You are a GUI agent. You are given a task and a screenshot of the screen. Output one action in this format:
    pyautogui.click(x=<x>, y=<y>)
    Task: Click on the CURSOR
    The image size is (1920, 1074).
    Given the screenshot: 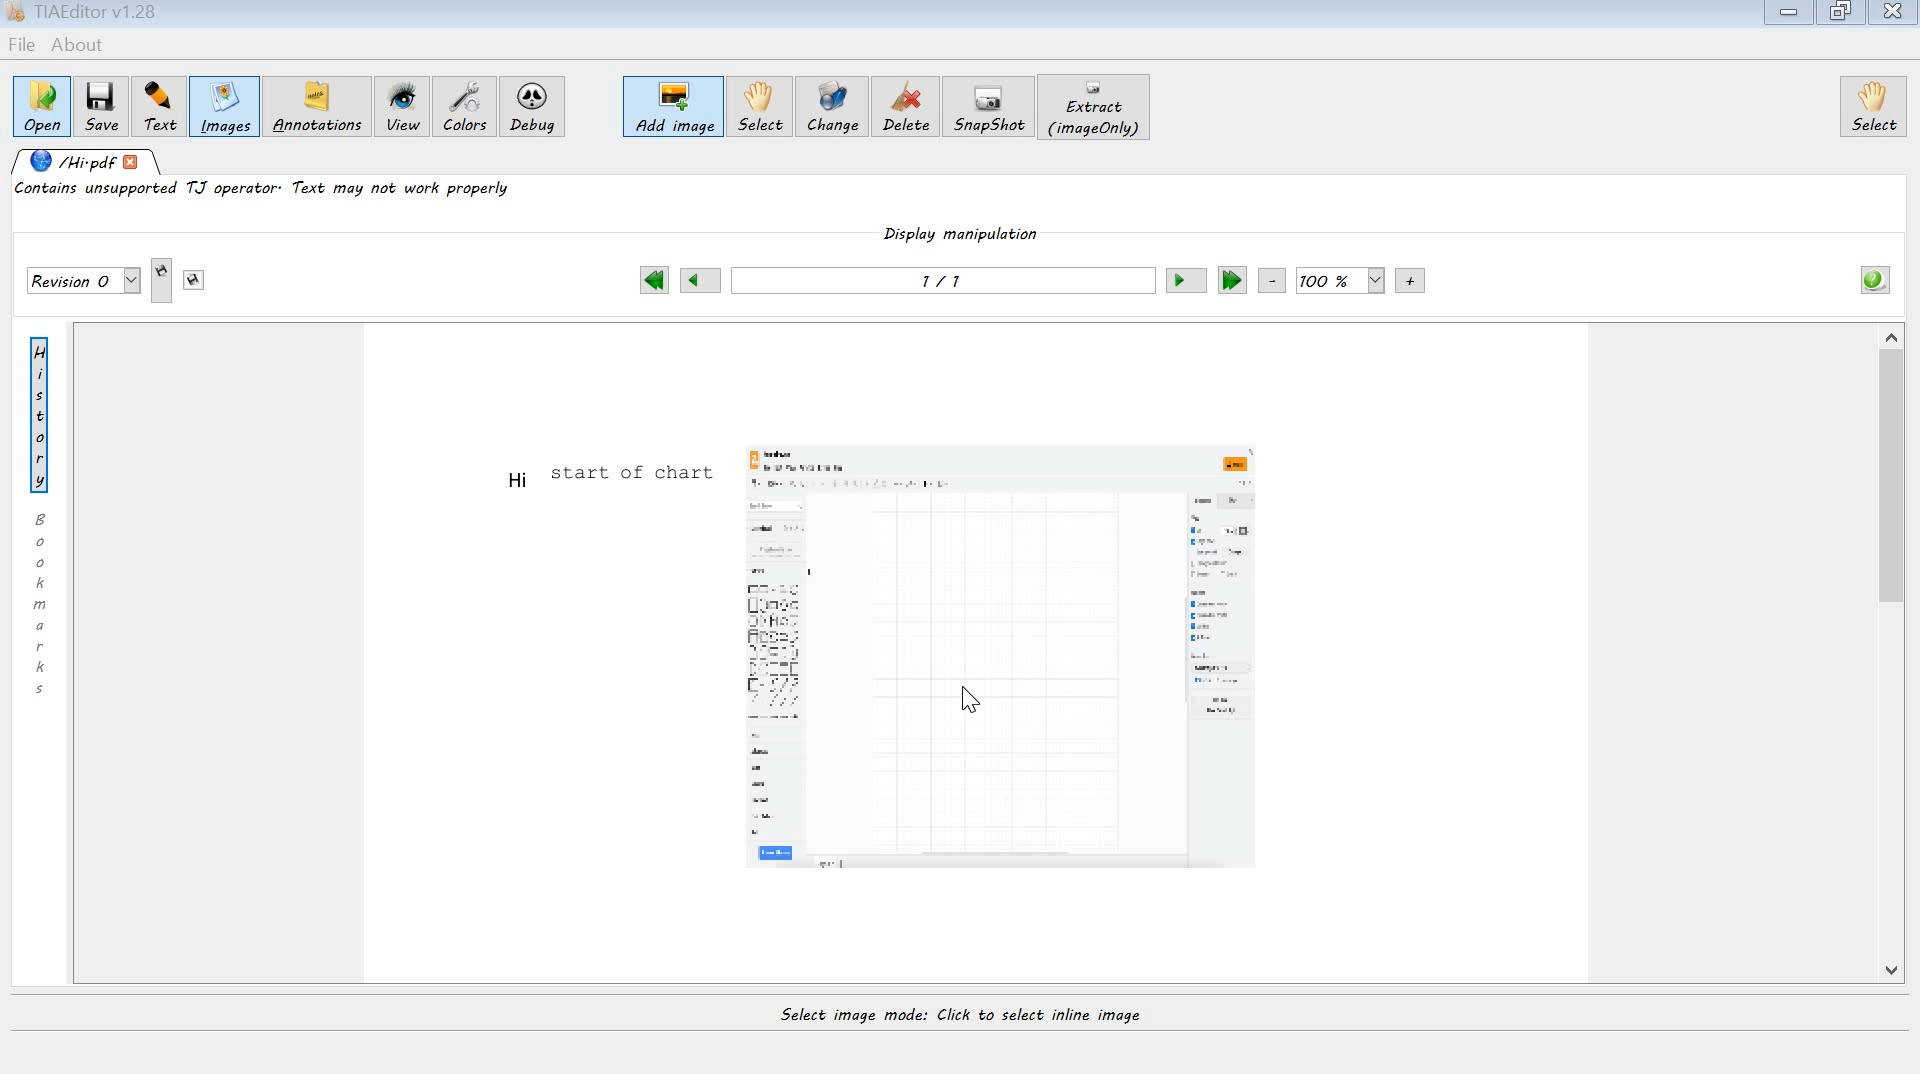 What is the action you would take?
    pyautogui.click(x=969, y=706)
    